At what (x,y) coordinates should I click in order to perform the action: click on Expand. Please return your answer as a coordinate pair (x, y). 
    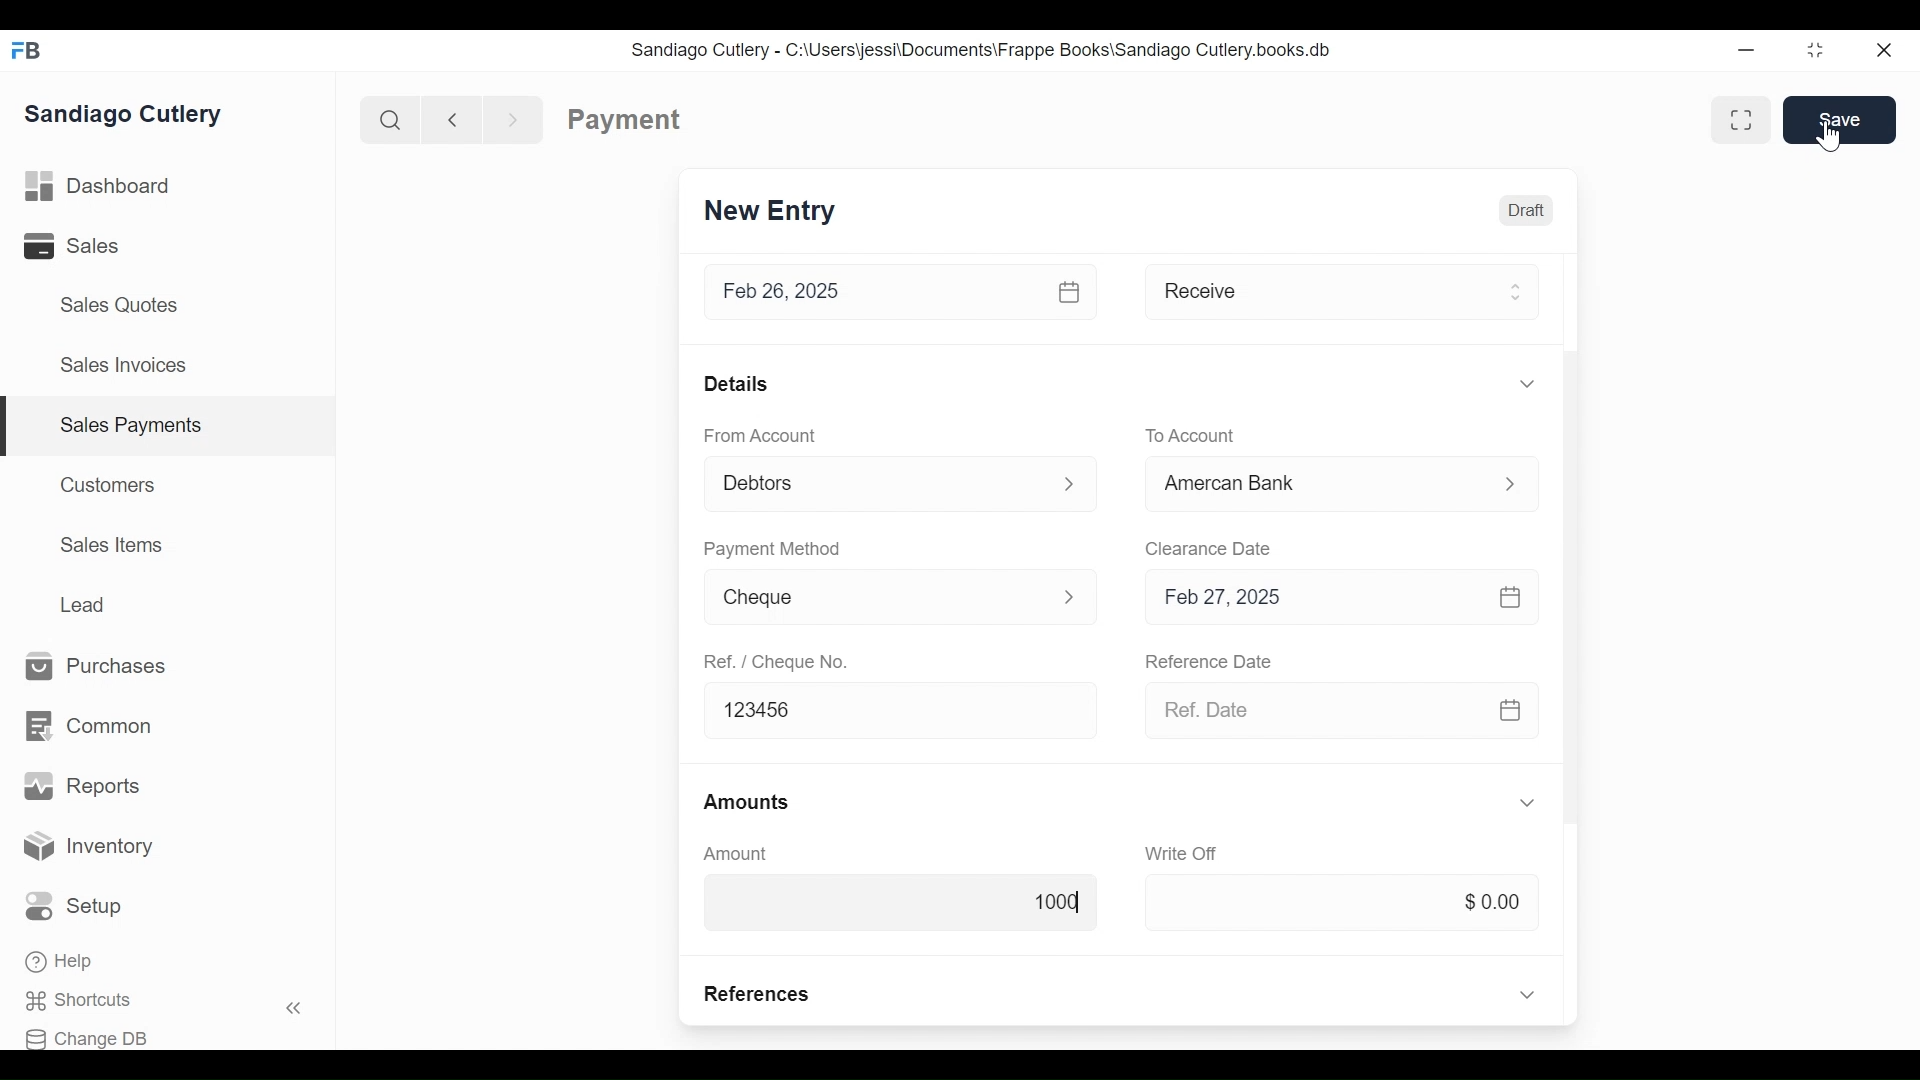
    Looking at the image, I should click on (1527, 993).